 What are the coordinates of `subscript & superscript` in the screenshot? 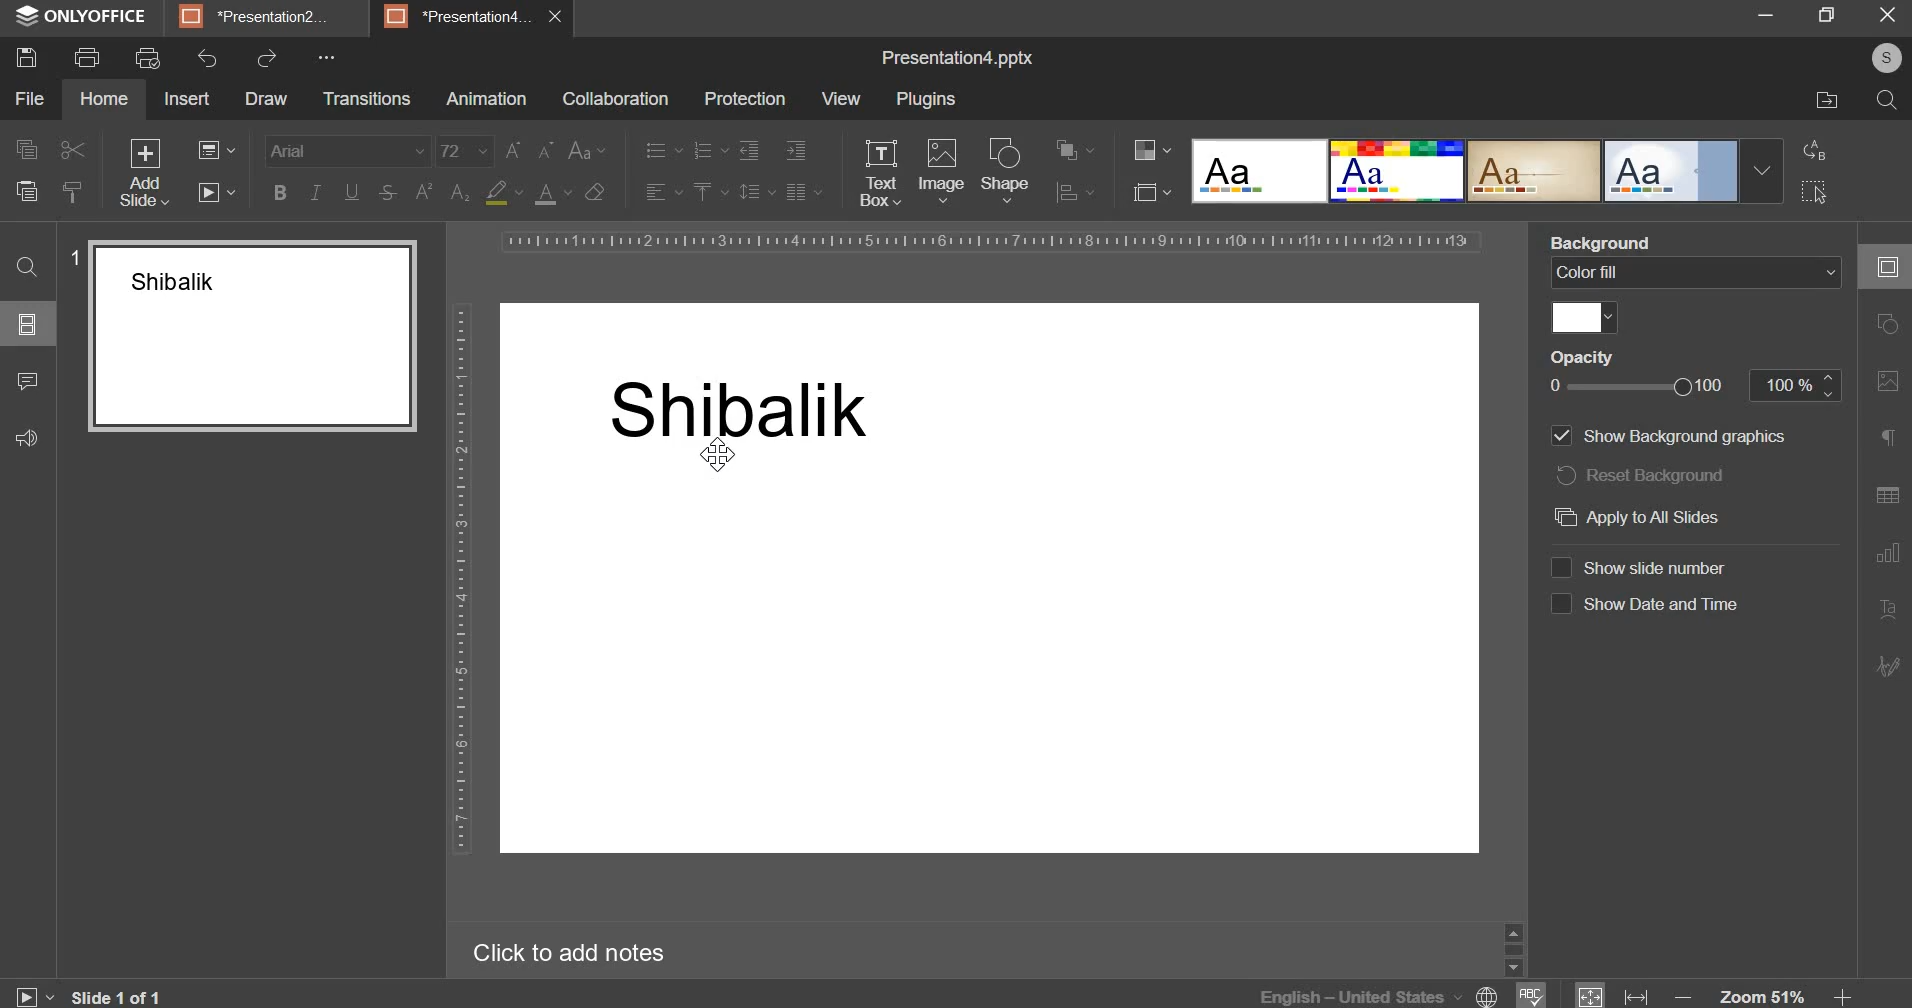 It's located at (442, 192).